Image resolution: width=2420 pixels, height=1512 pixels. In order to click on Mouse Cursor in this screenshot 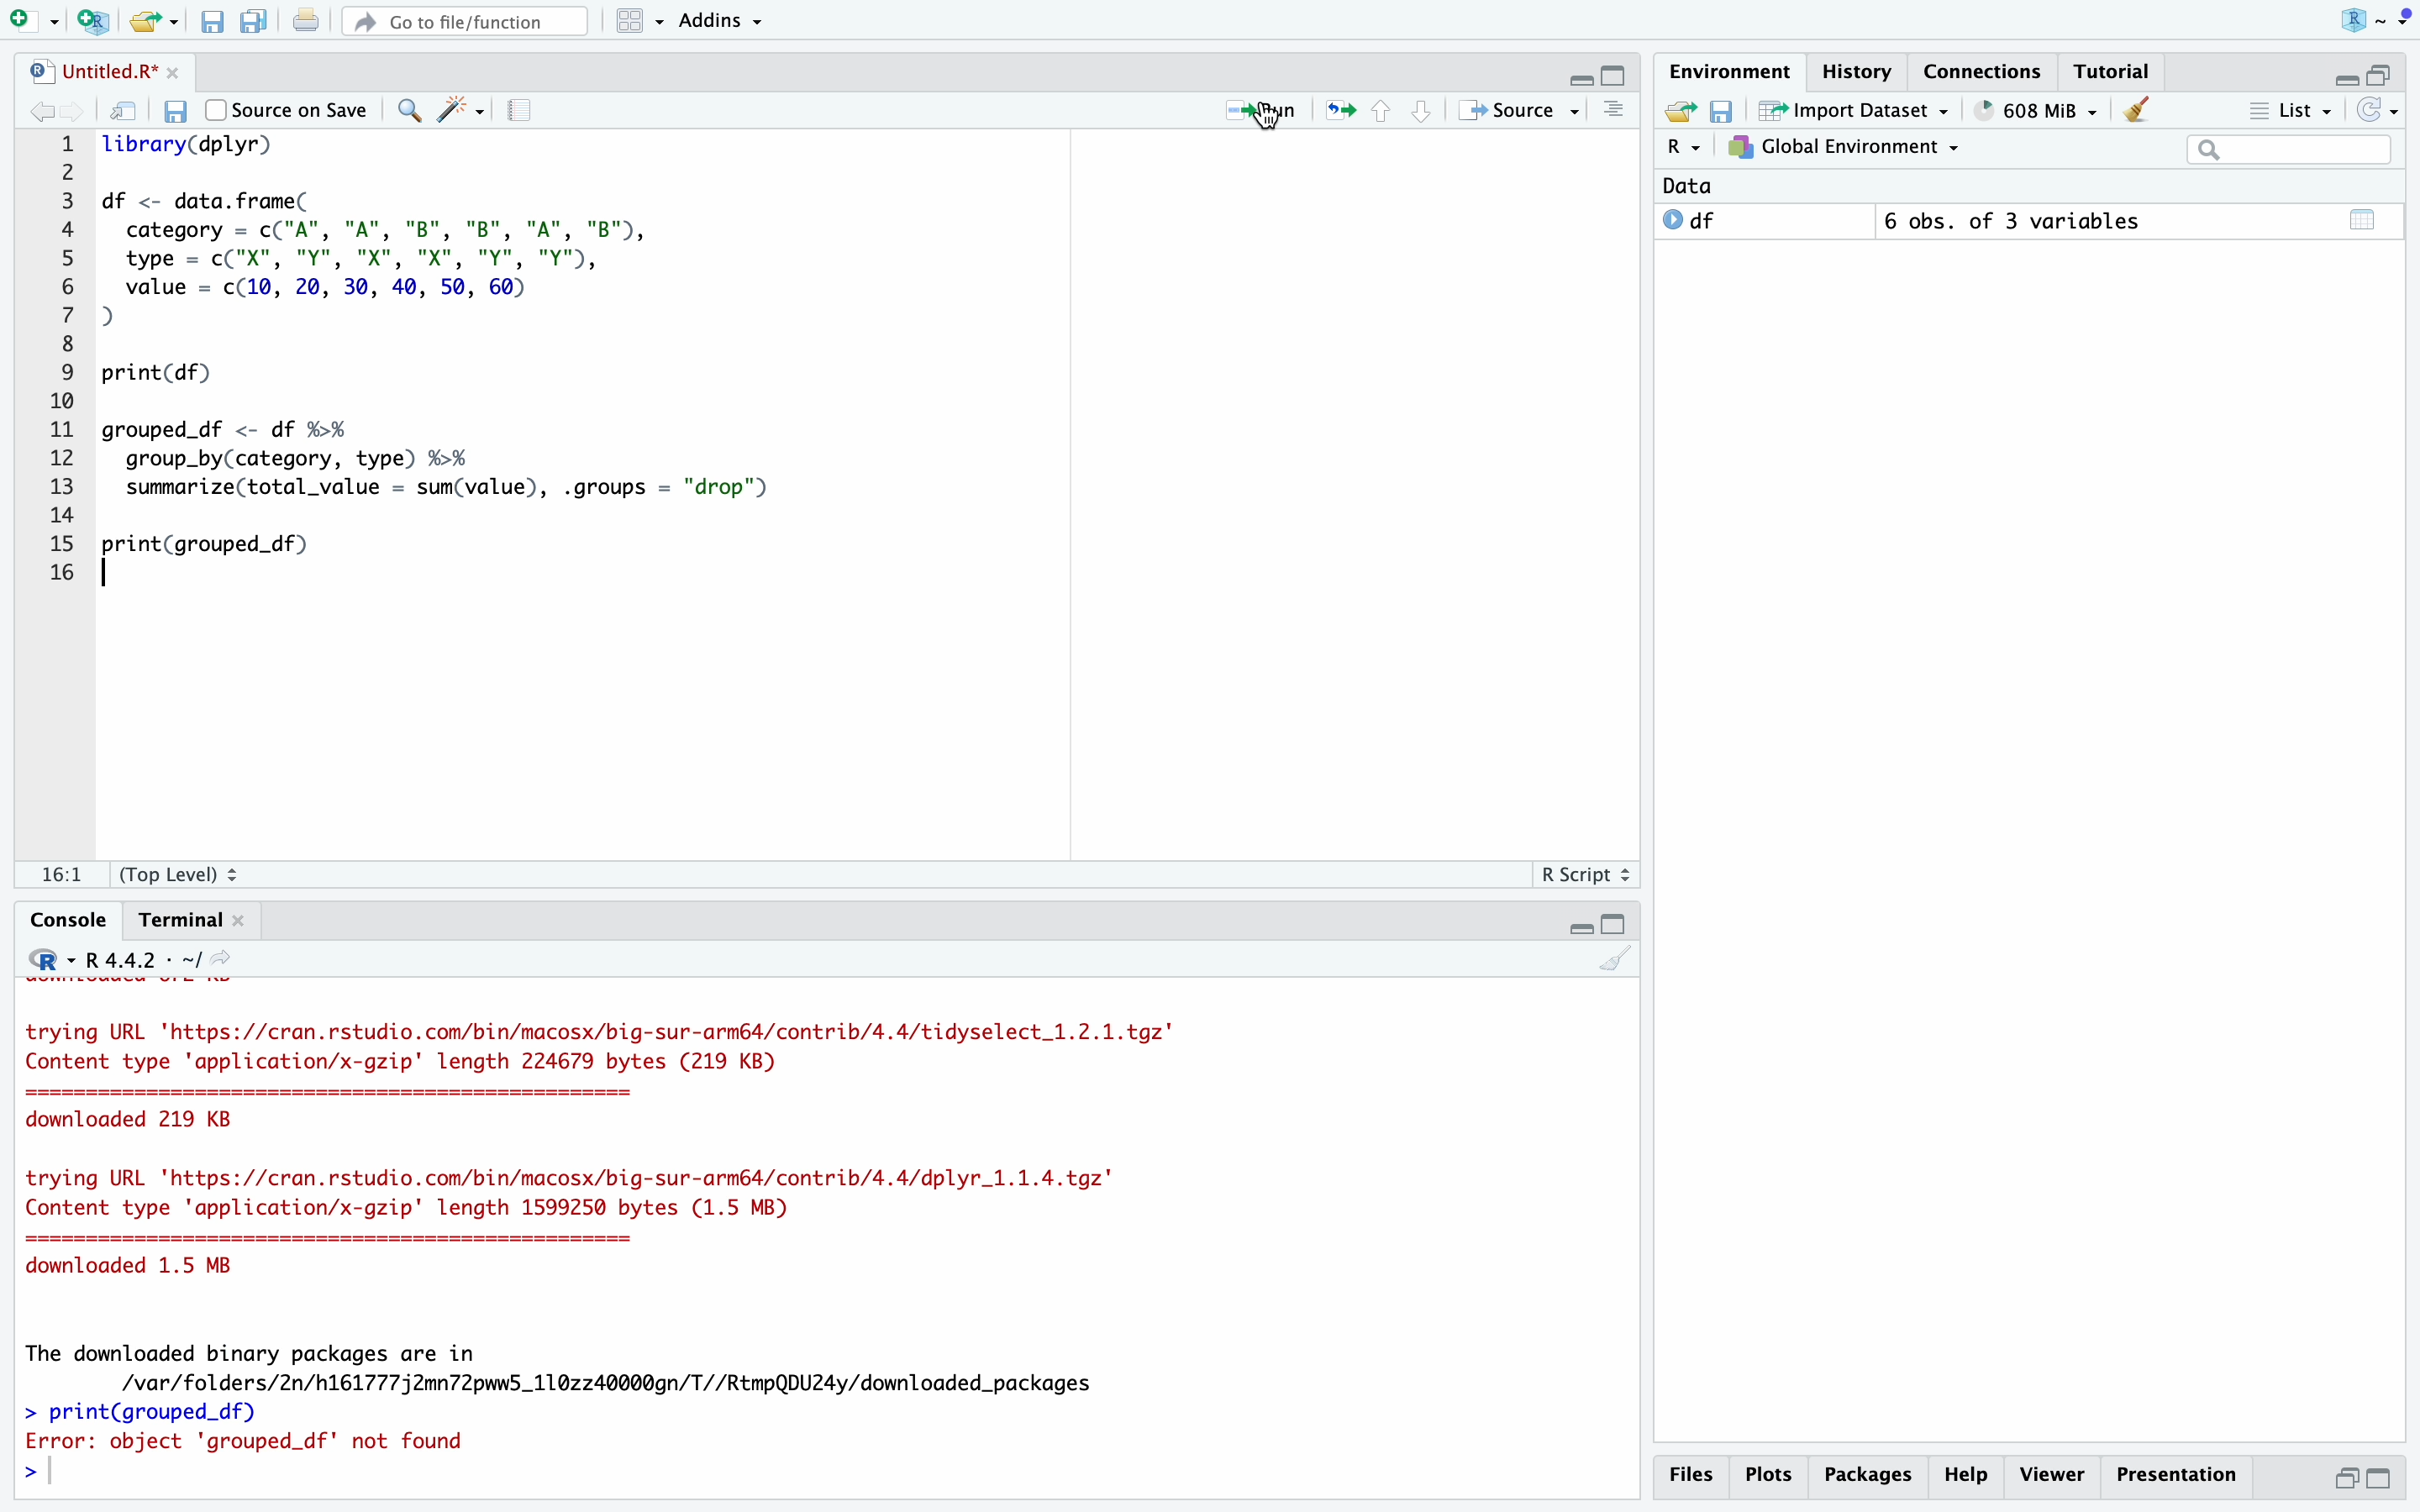, I will do `click(180, 153)`.